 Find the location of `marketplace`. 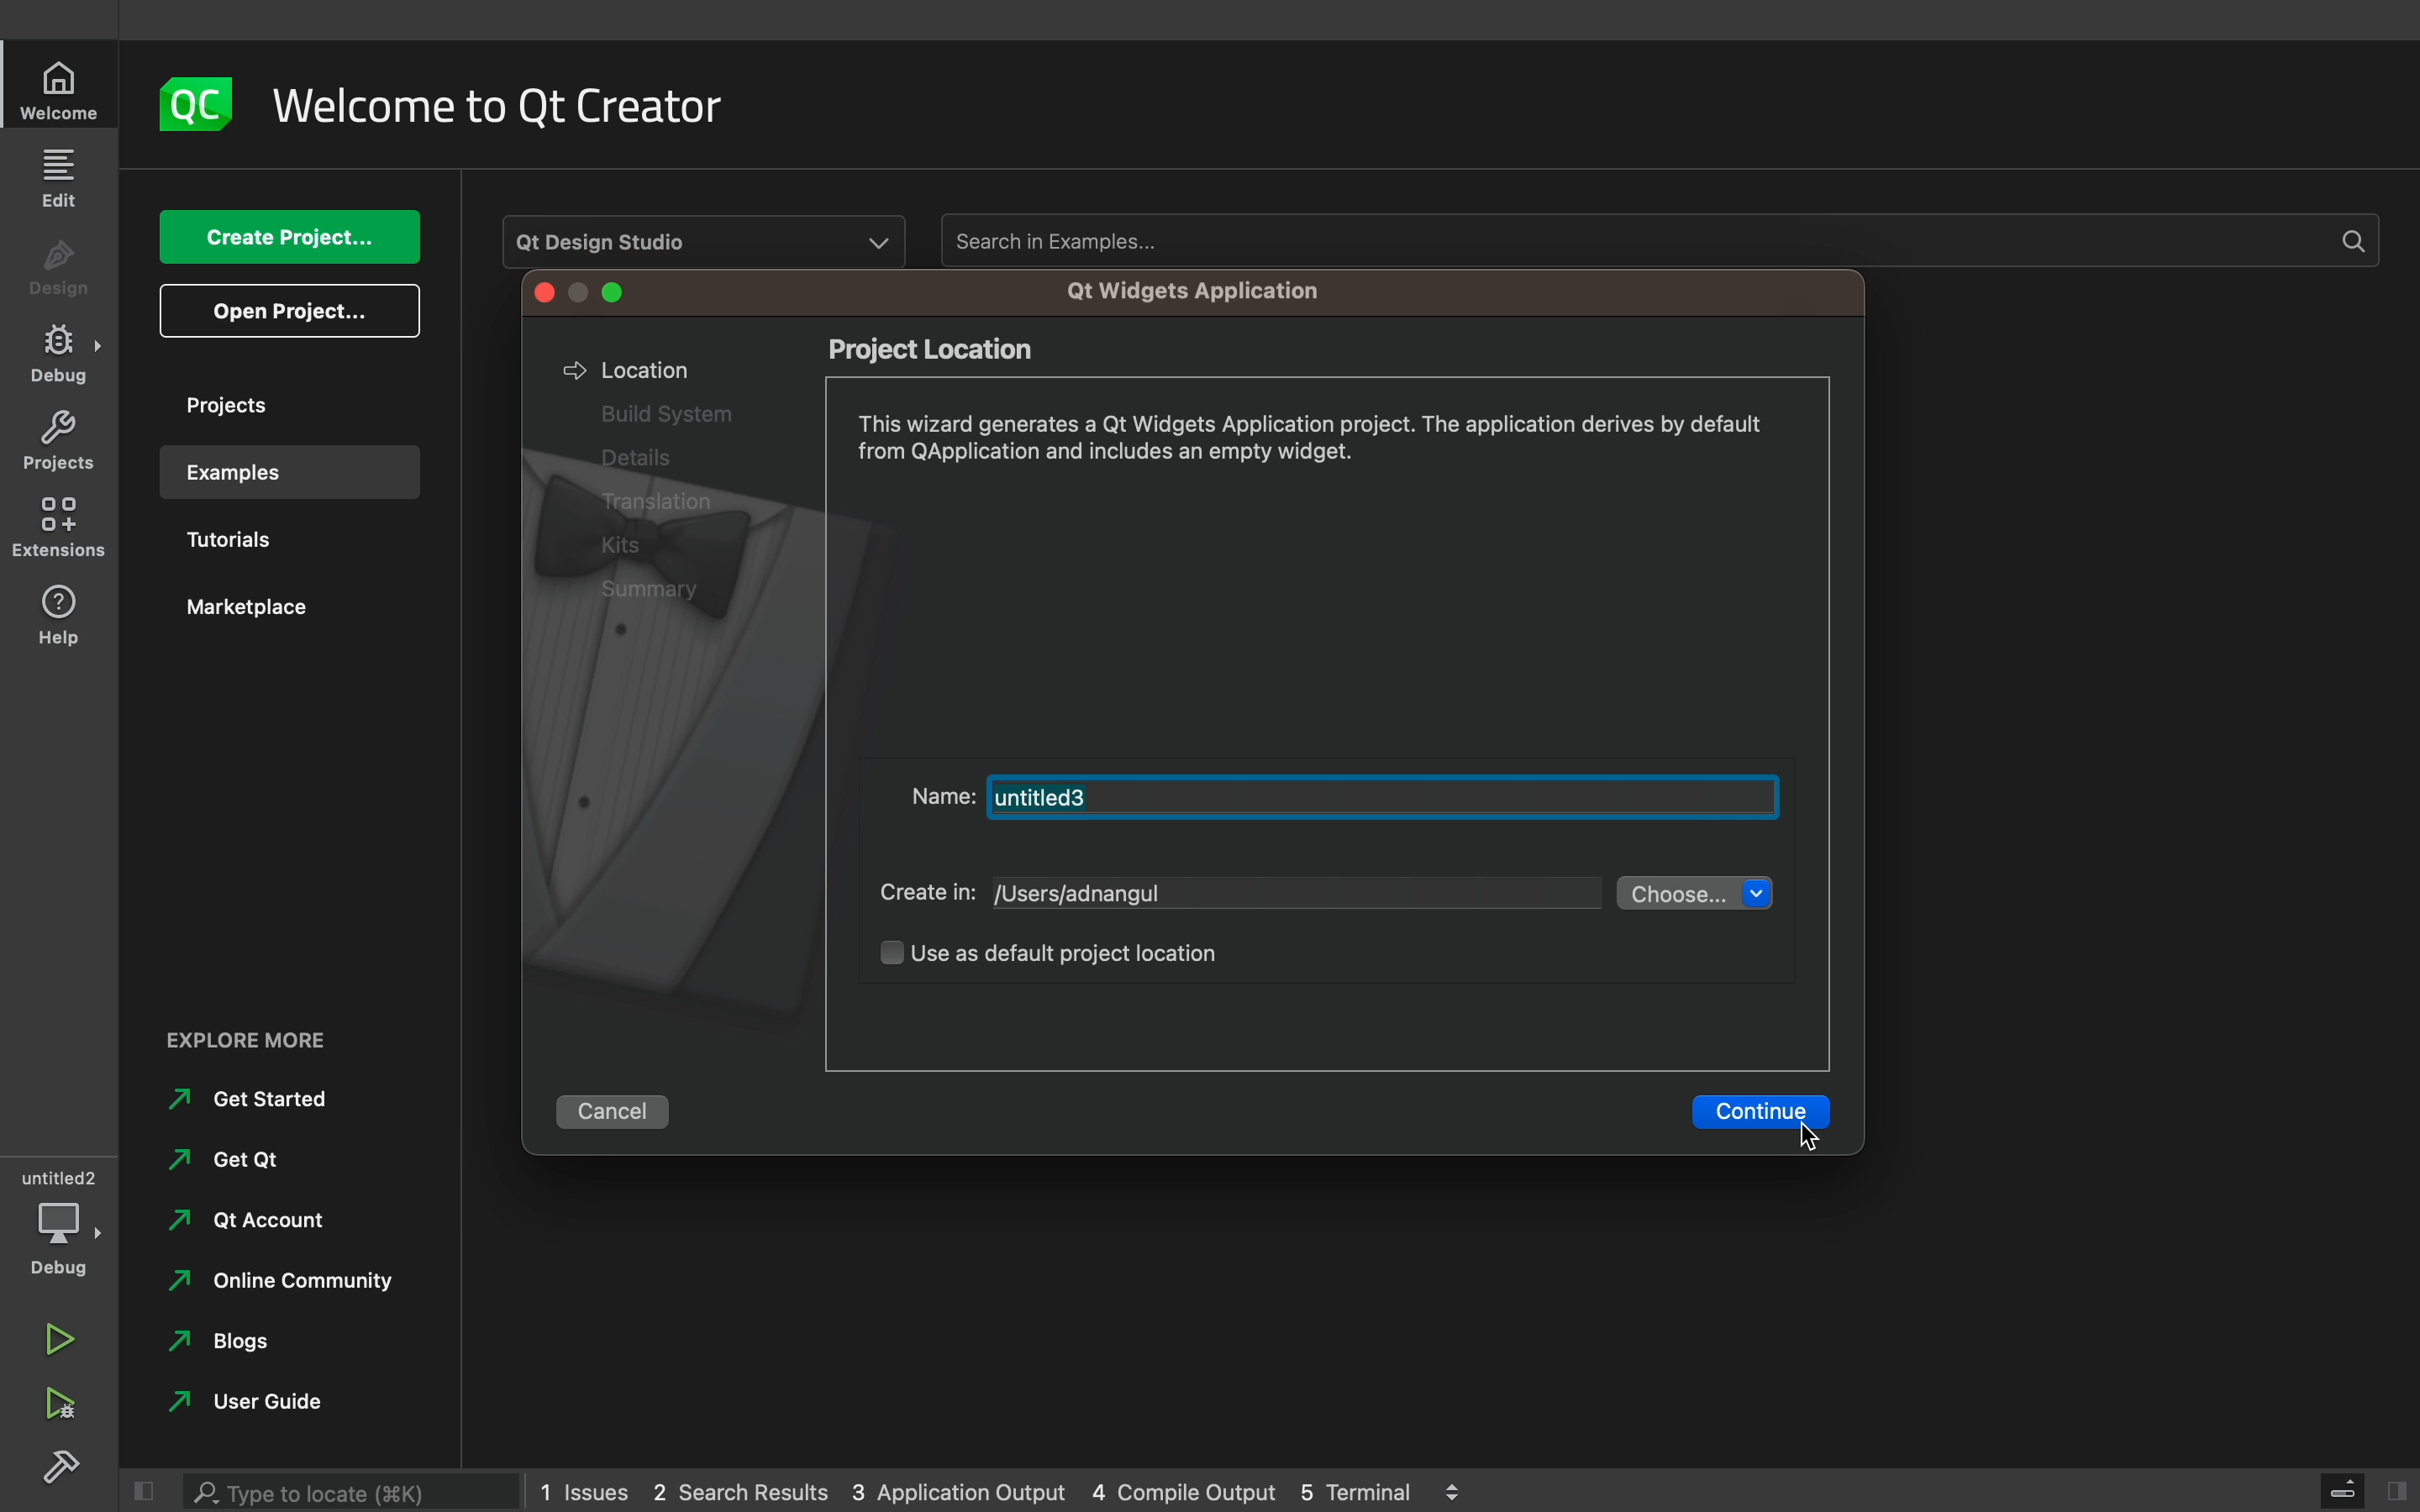

marketplace is located at coordinates (276, 616).